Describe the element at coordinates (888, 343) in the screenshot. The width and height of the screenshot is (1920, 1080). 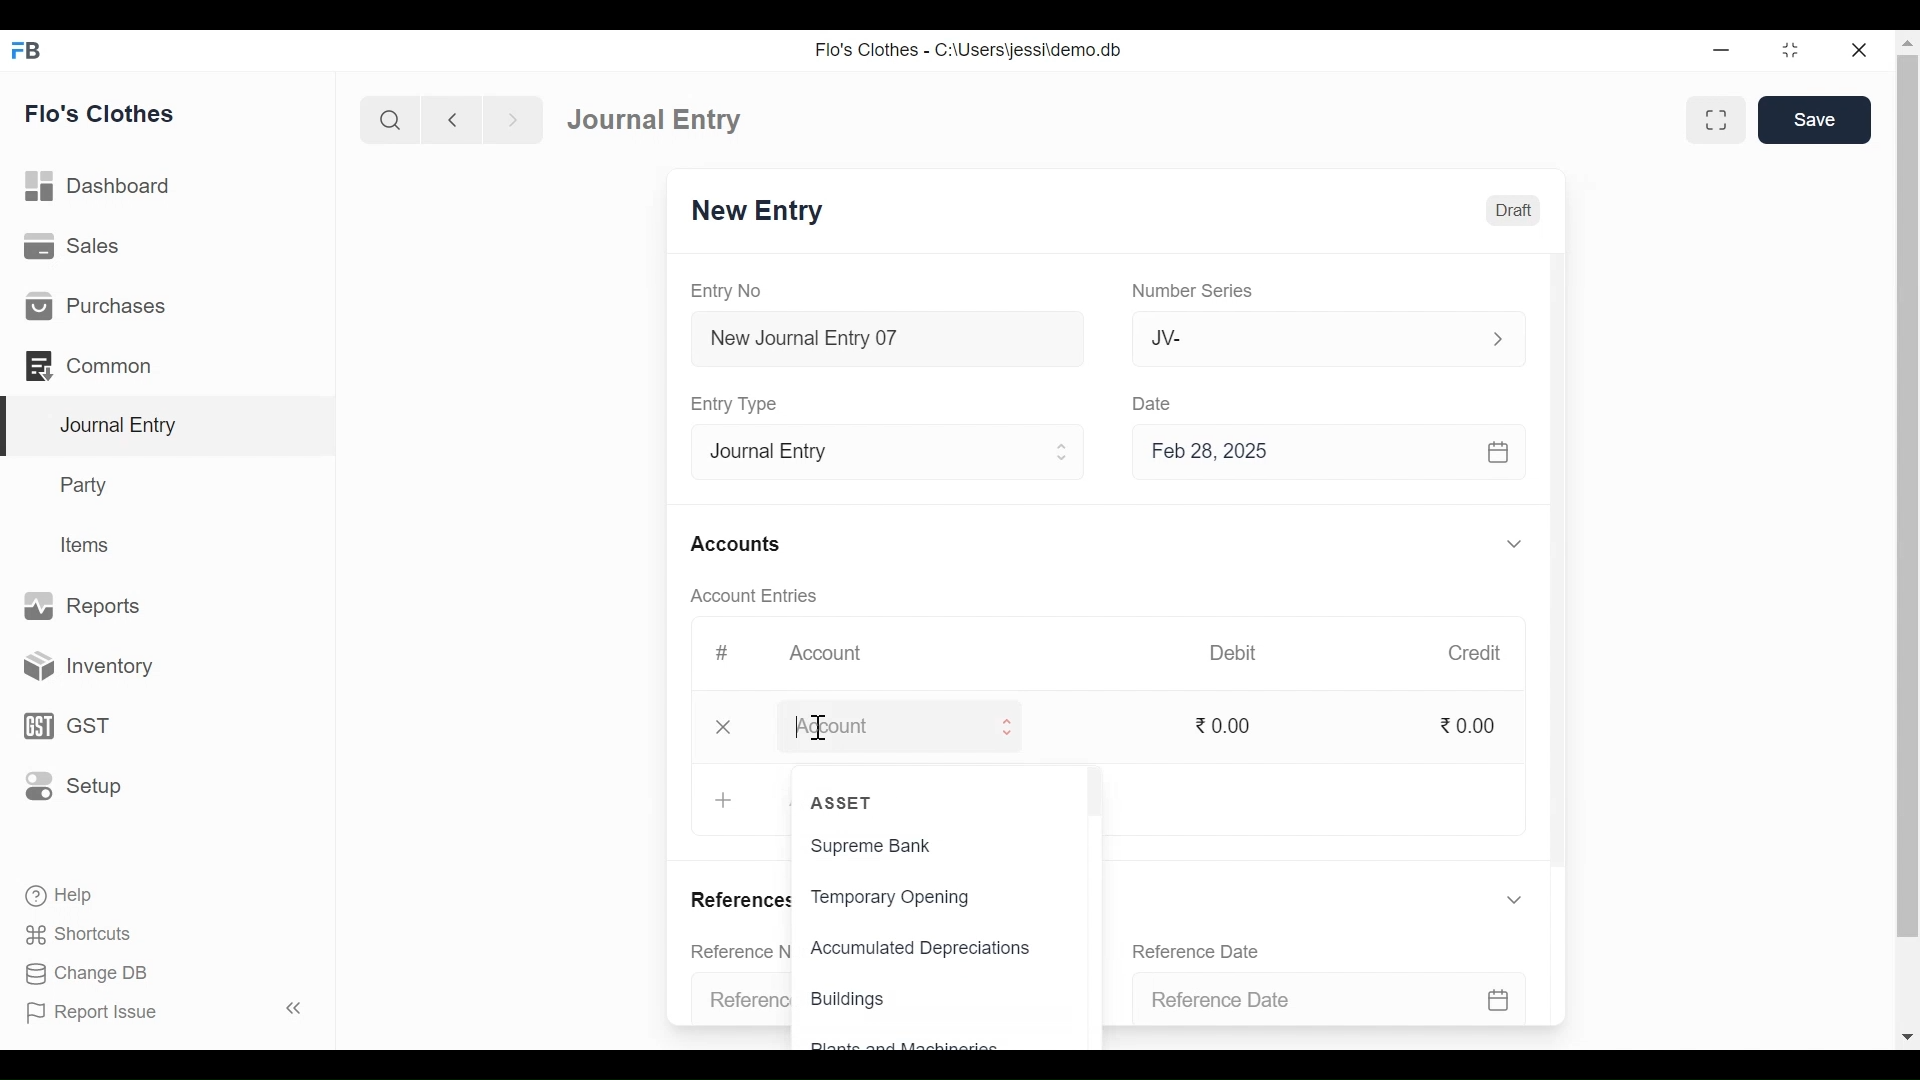
I see `New Journal Entry 07` at that location.